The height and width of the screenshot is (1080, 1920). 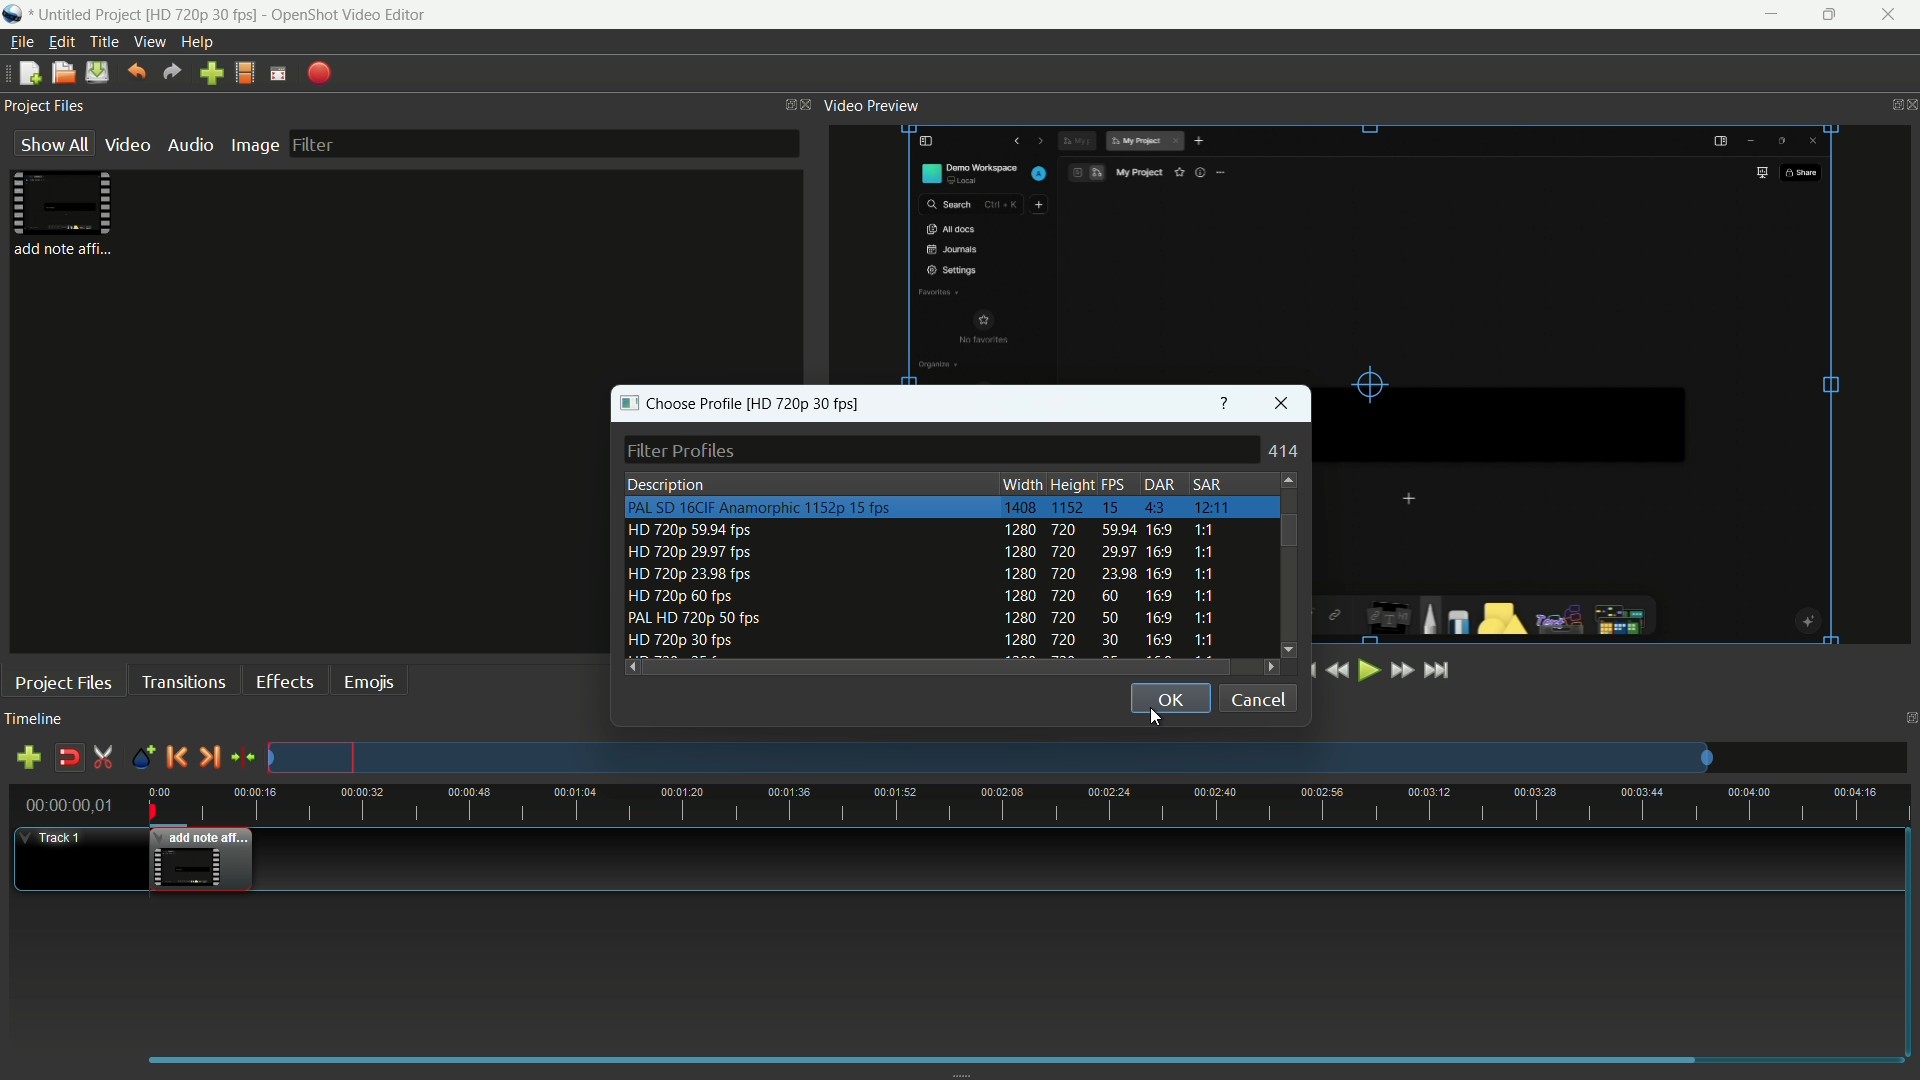 What do you see at coordinates (182, 683) in the screenshot?
I see `transitions` at bounding box center [182, 683].